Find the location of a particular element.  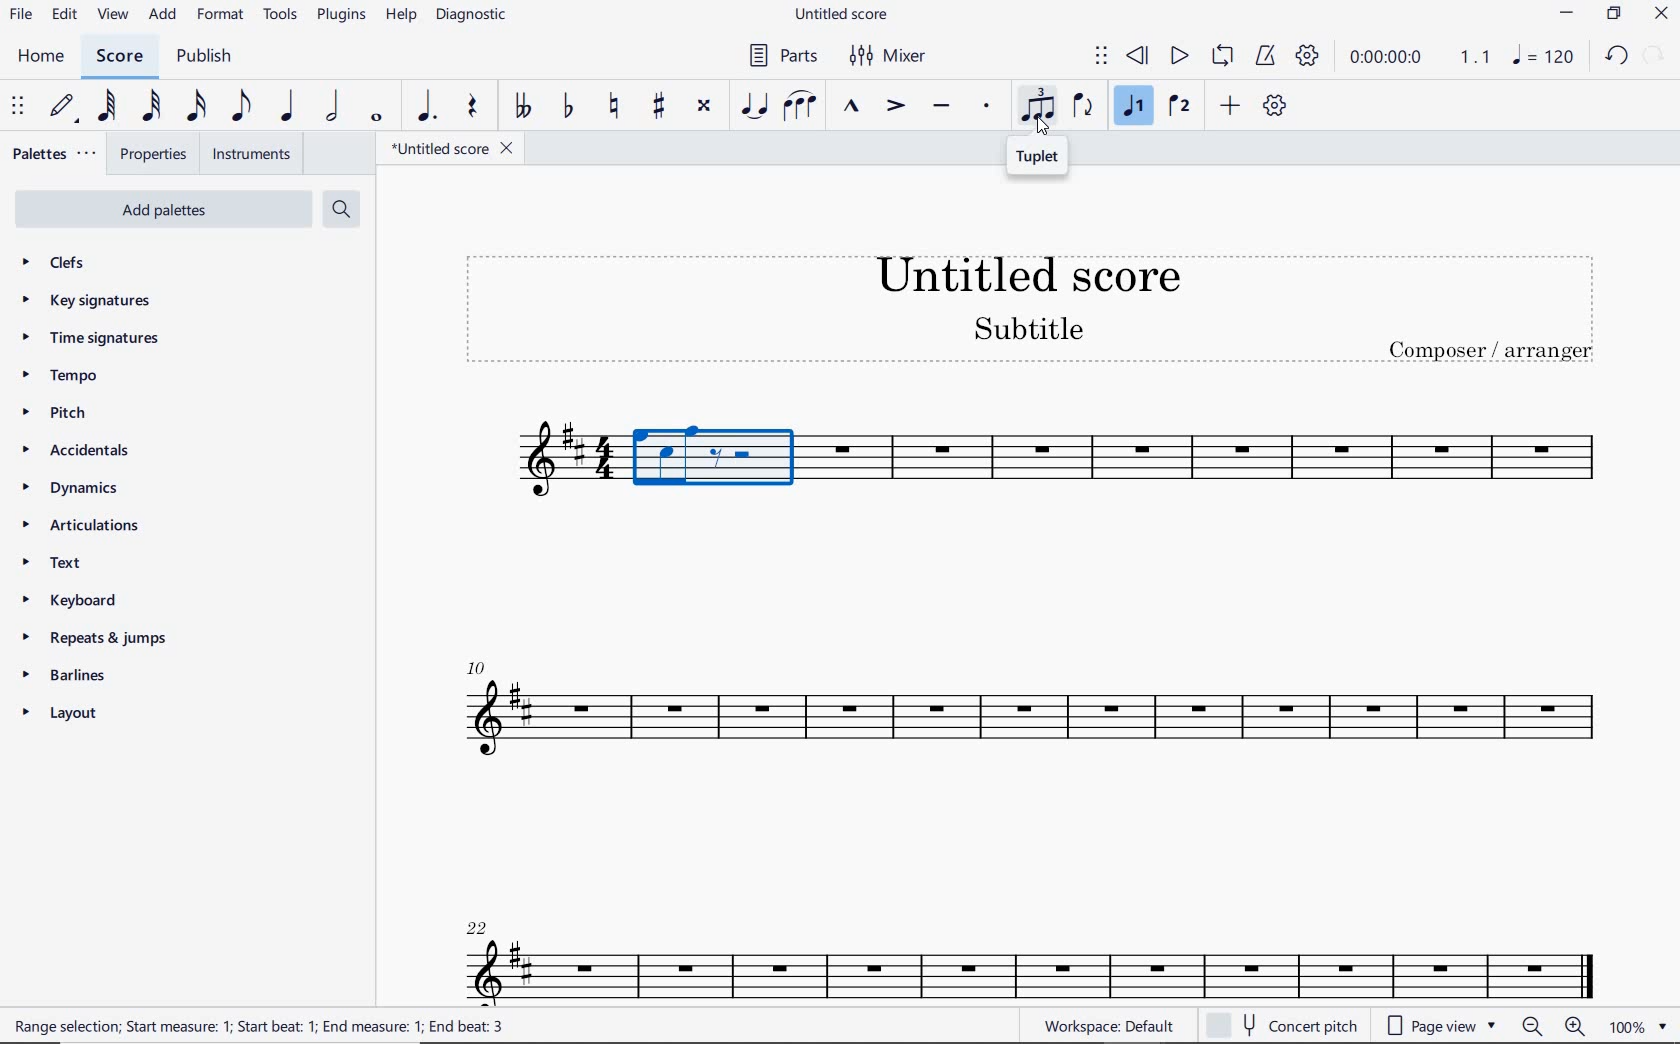

SELECET TO MOVE is located at coordinates (18, 107).